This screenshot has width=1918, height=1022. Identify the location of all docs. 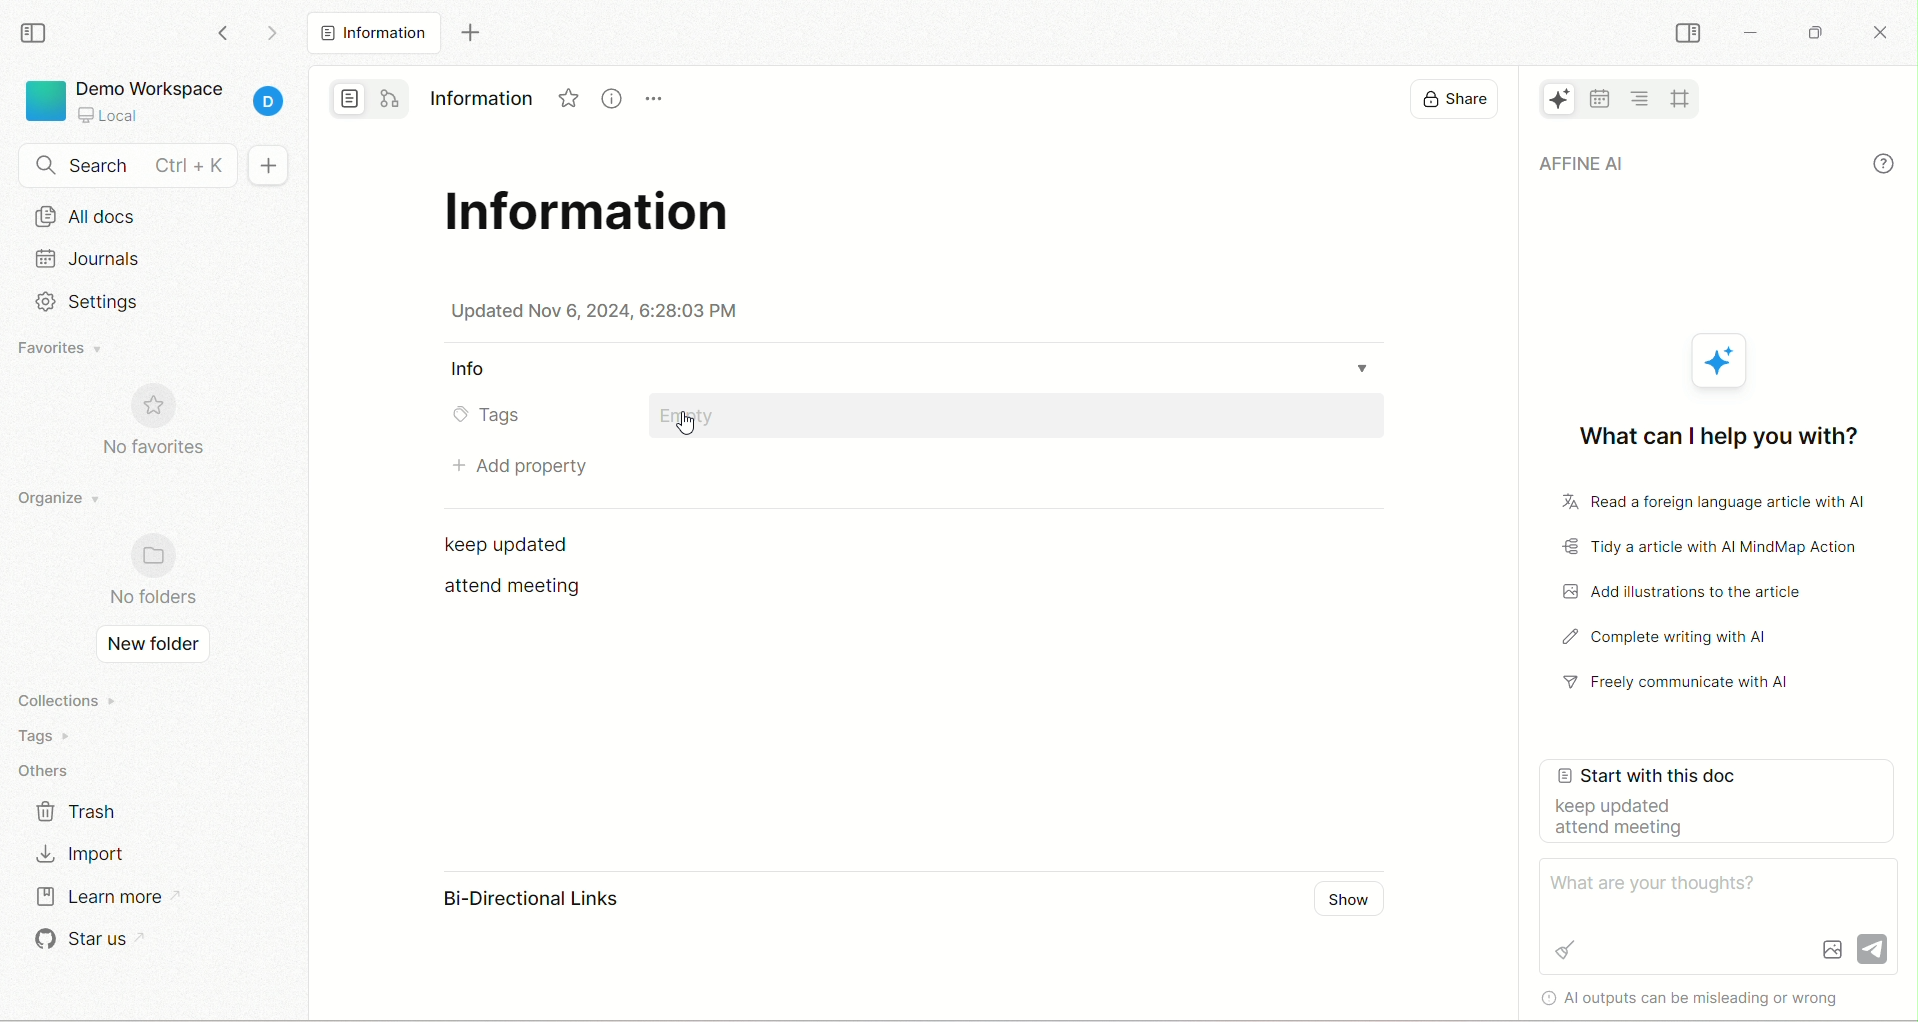
(152, 220).